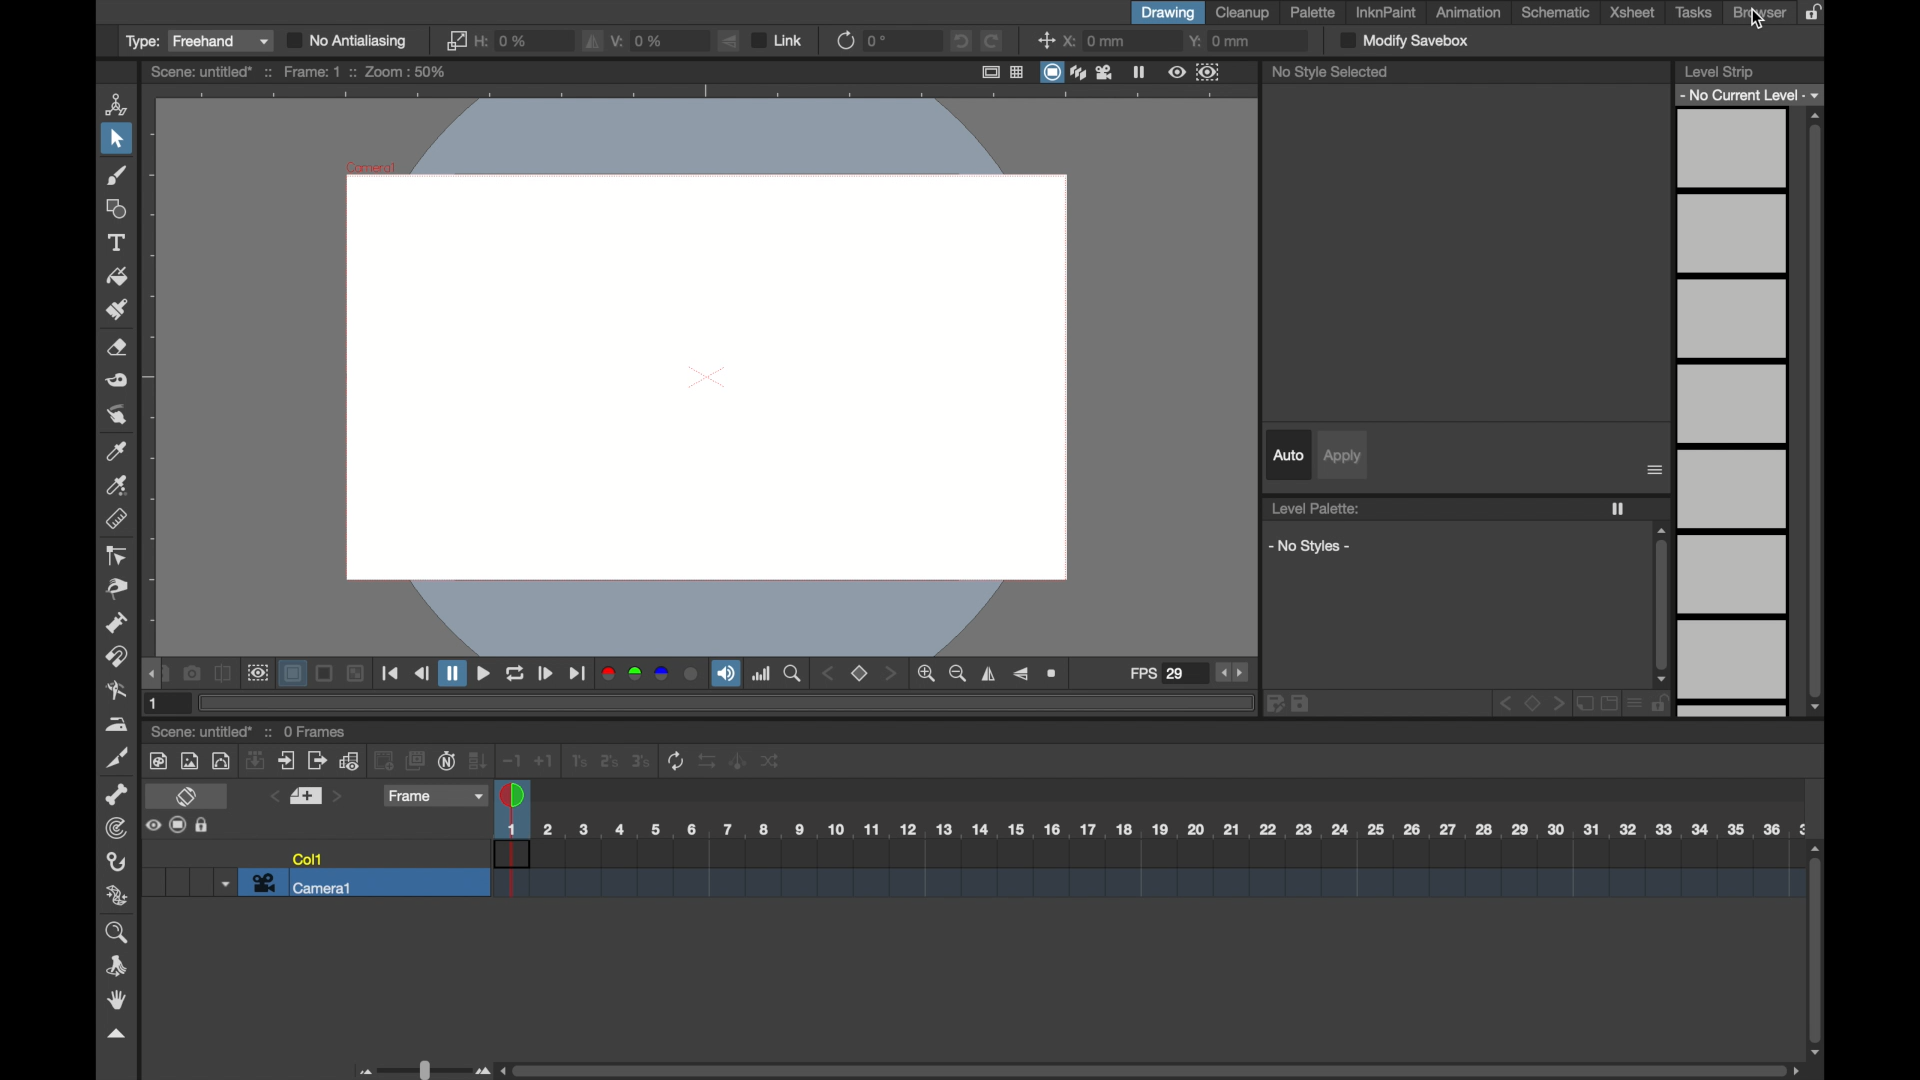 The height and width of the screenshot is (1080, 1920). What do you see at coordinates (224, 672) in the screenshot?
I see `compare to snapshot` at bounding box center [224, 672].